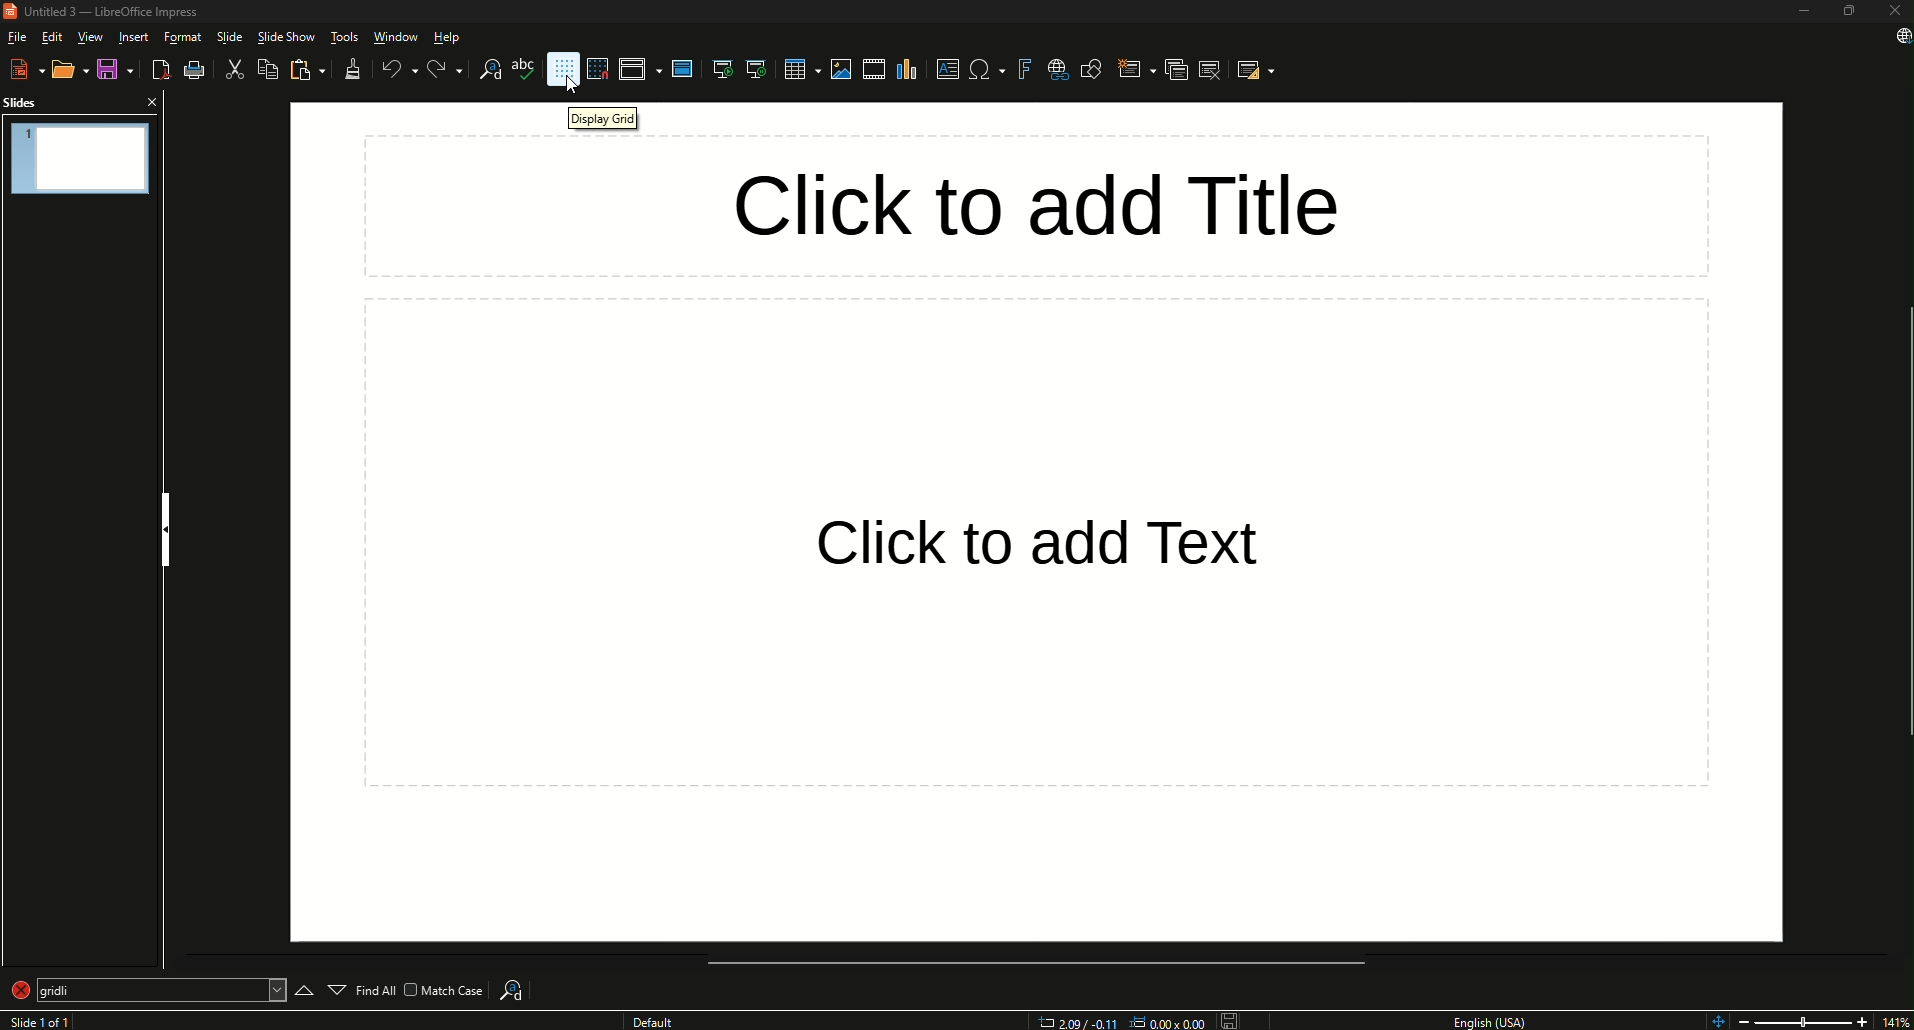 The height and width of the screenshot is (1030, 1914). Describe the element at coordinates (80, 156) in the screenshot. I see `Slide Preview` at that location.